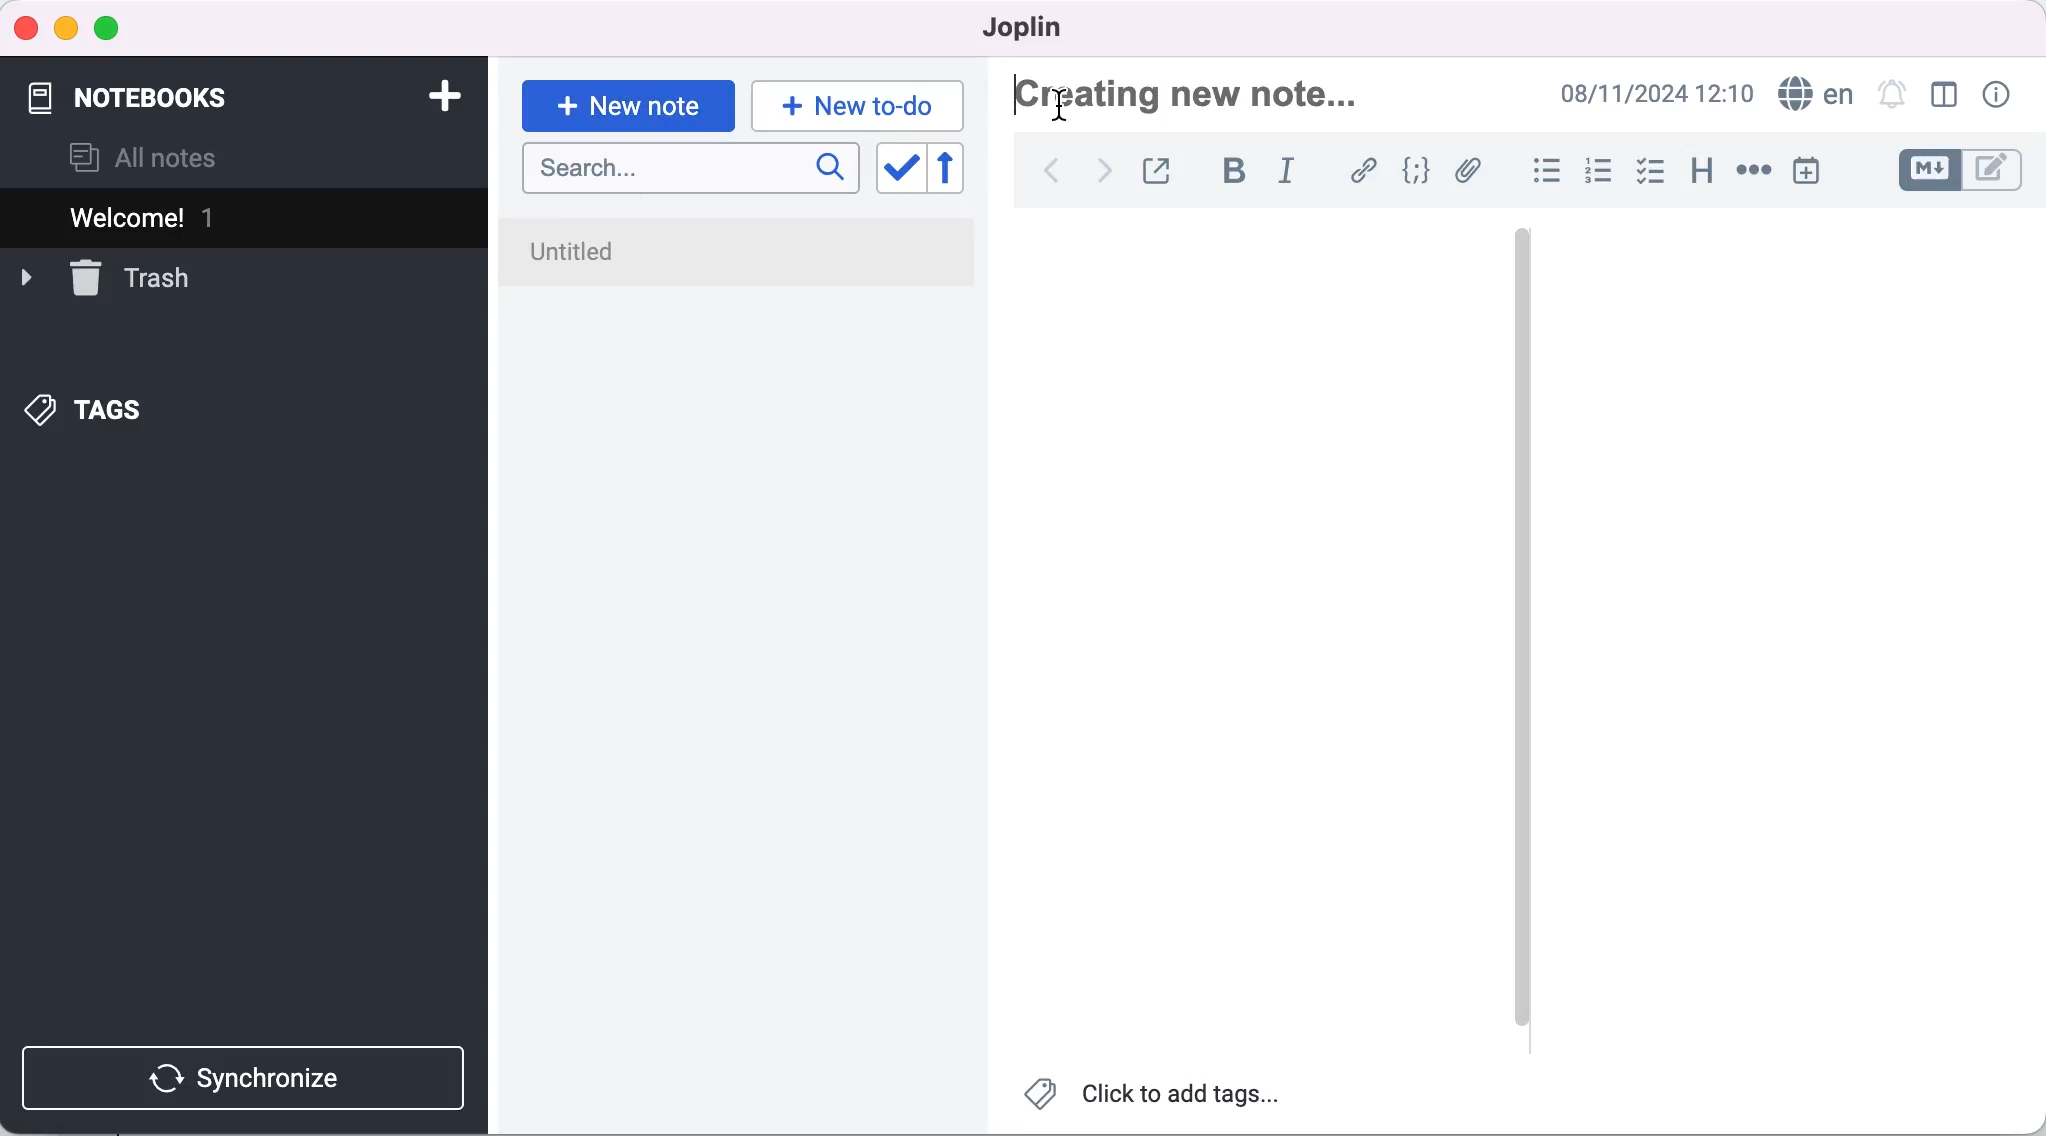 The width and height of the screenshot is (2046, 1136). Describe the element at coordinates (1104, 171) in the screenshot. I see `forward` at that location.